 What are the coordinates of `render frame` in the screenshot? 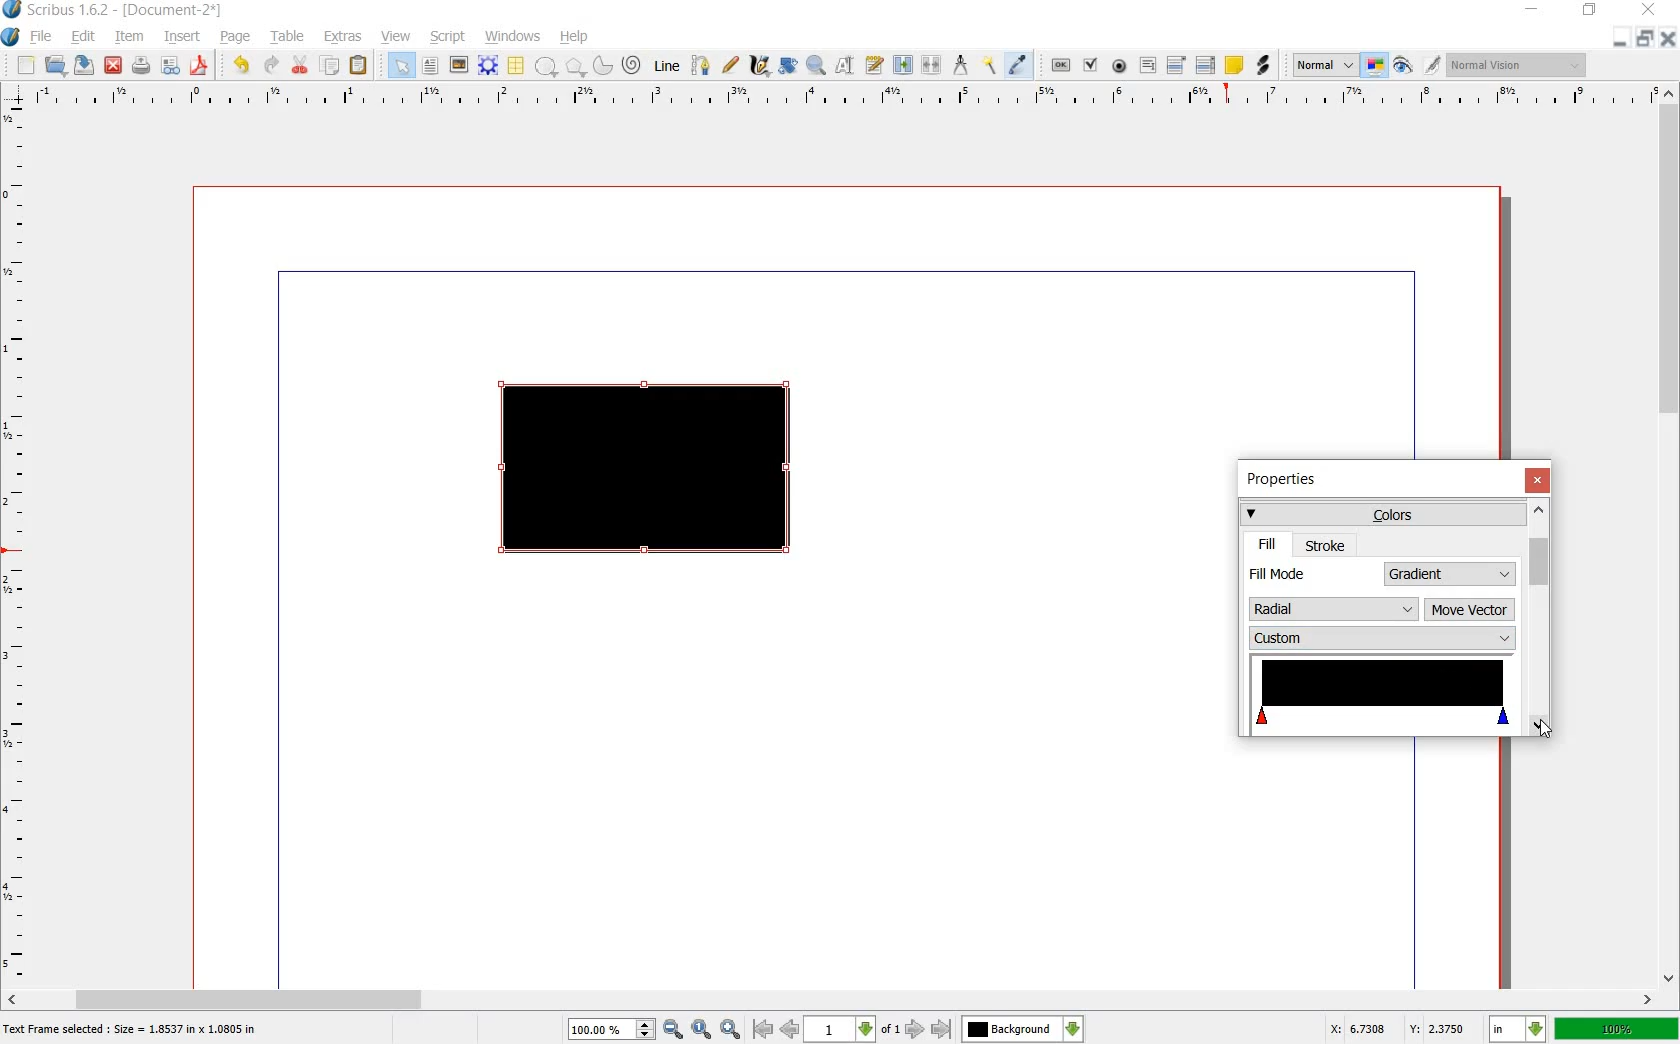 It's located at (488, 66).